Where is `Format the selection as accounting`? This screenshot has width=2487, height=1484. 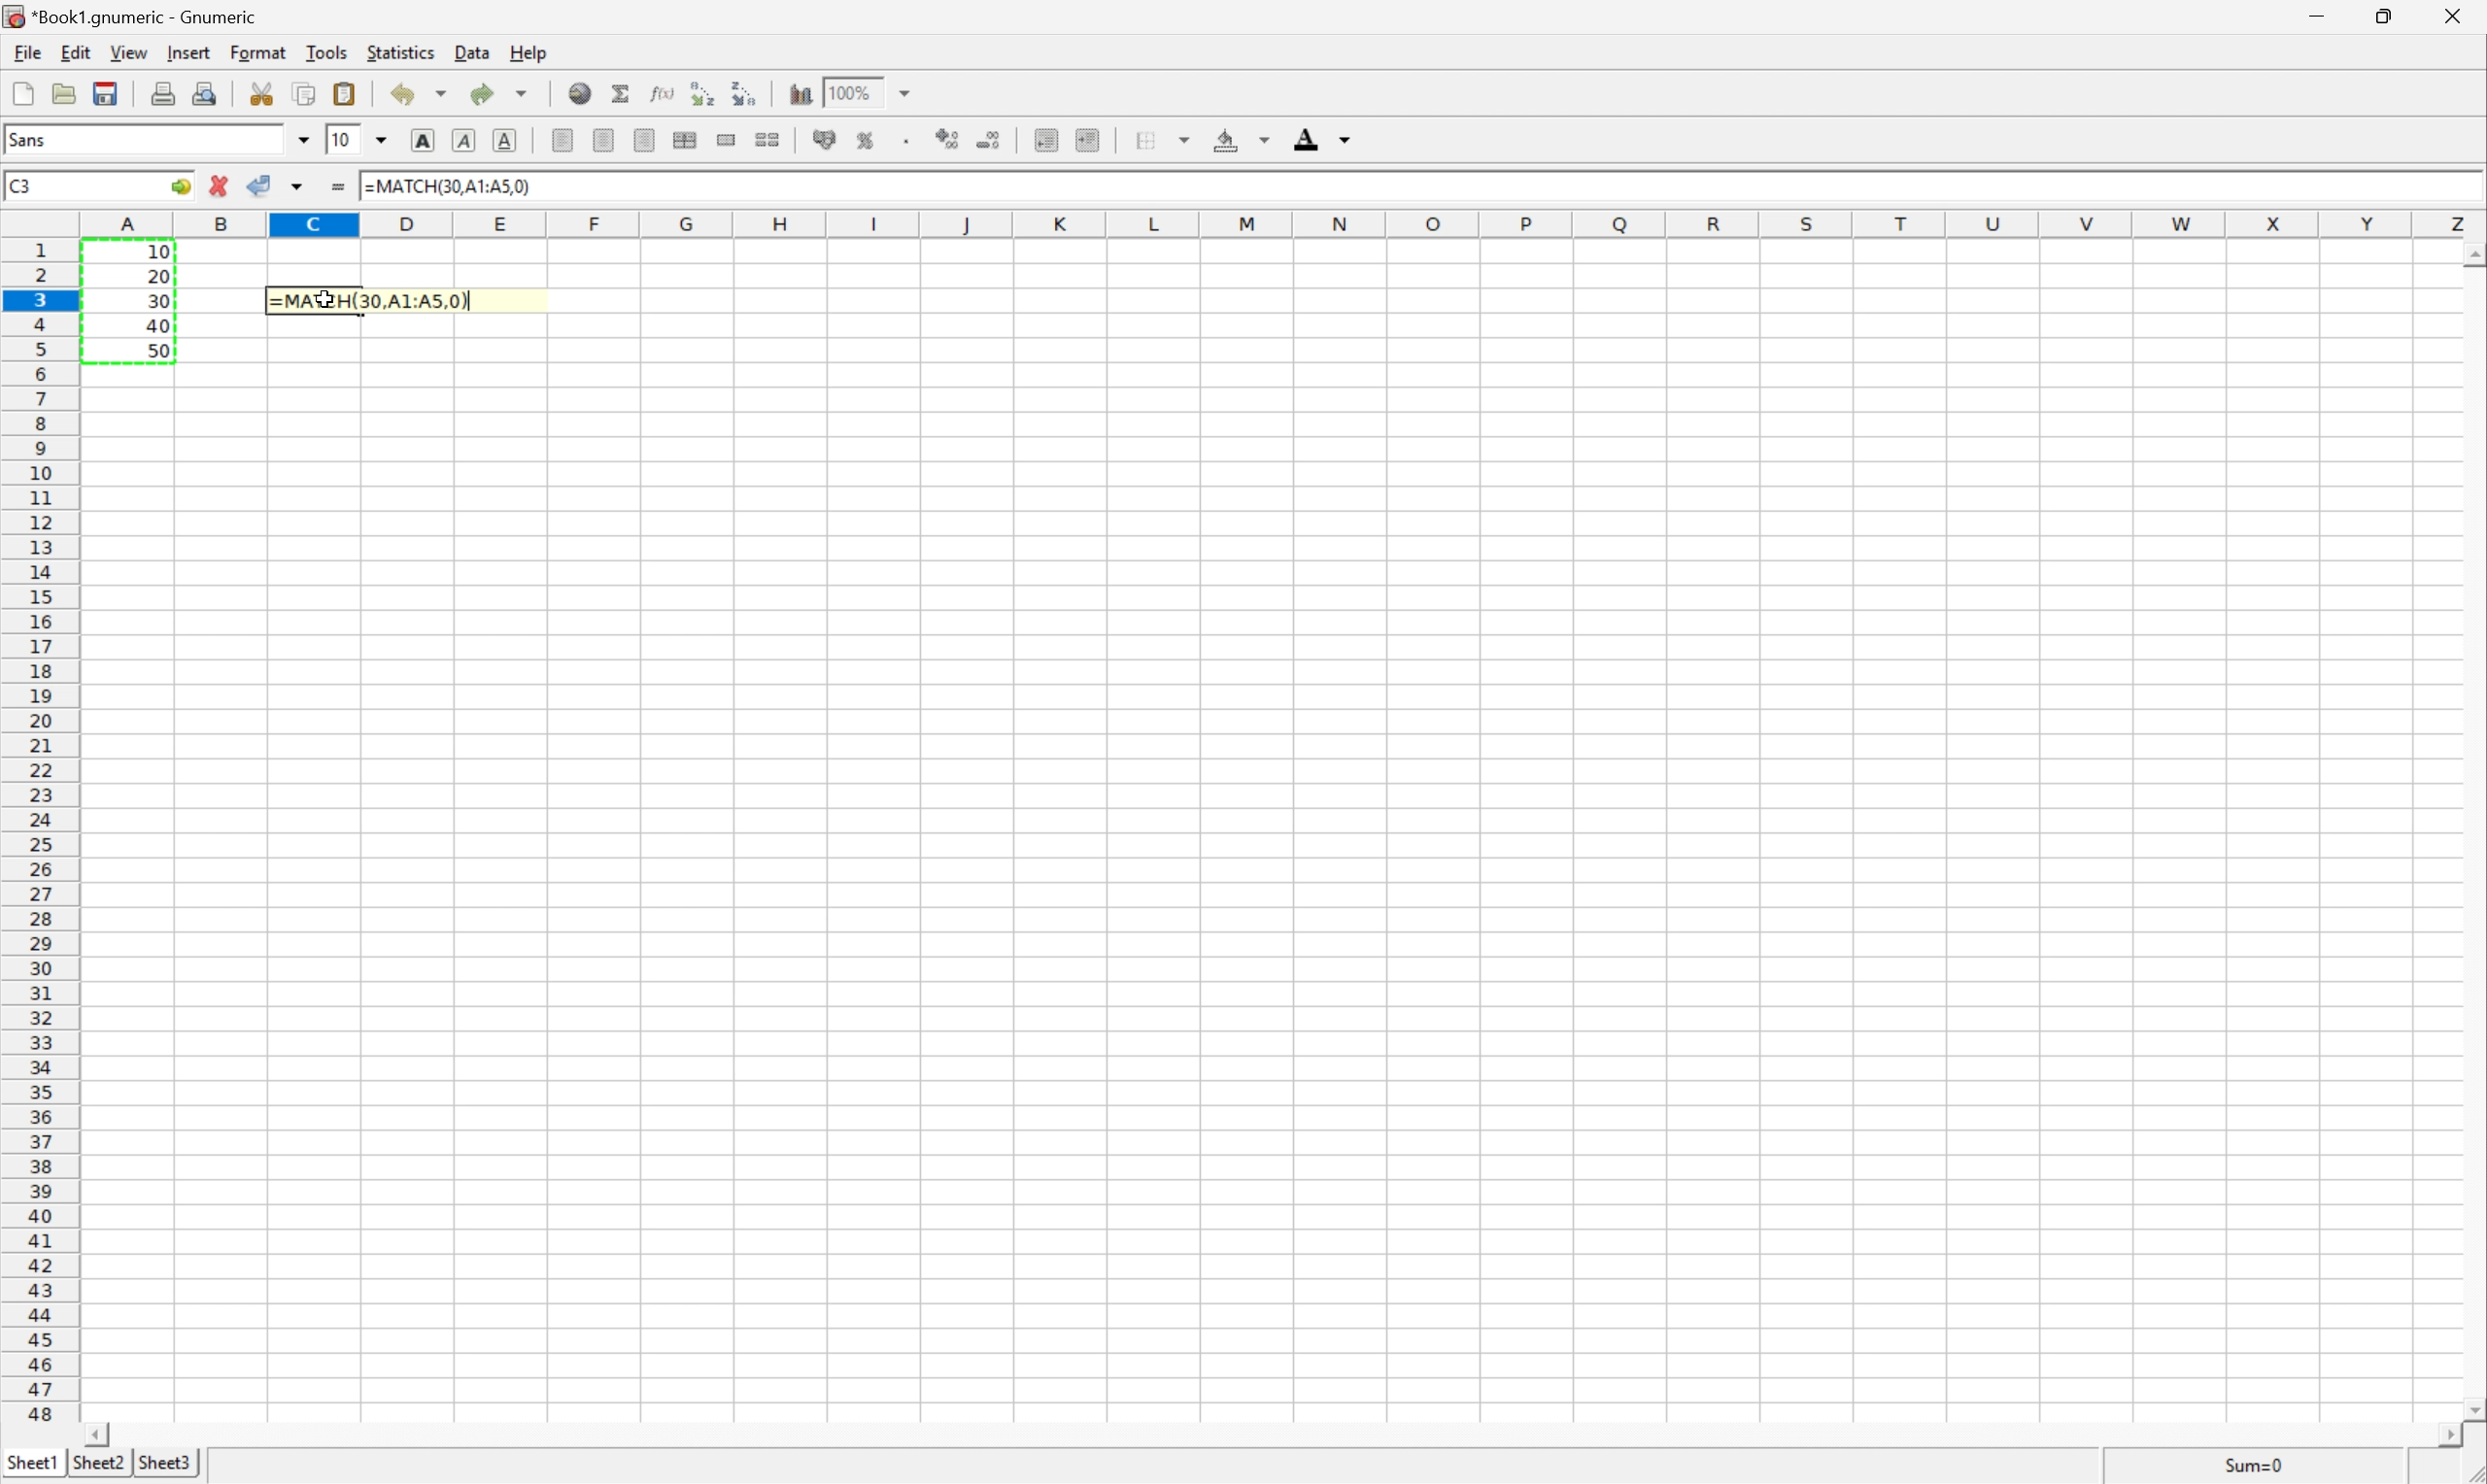 Format the selection as accounting is located at coordinates (824, 136).